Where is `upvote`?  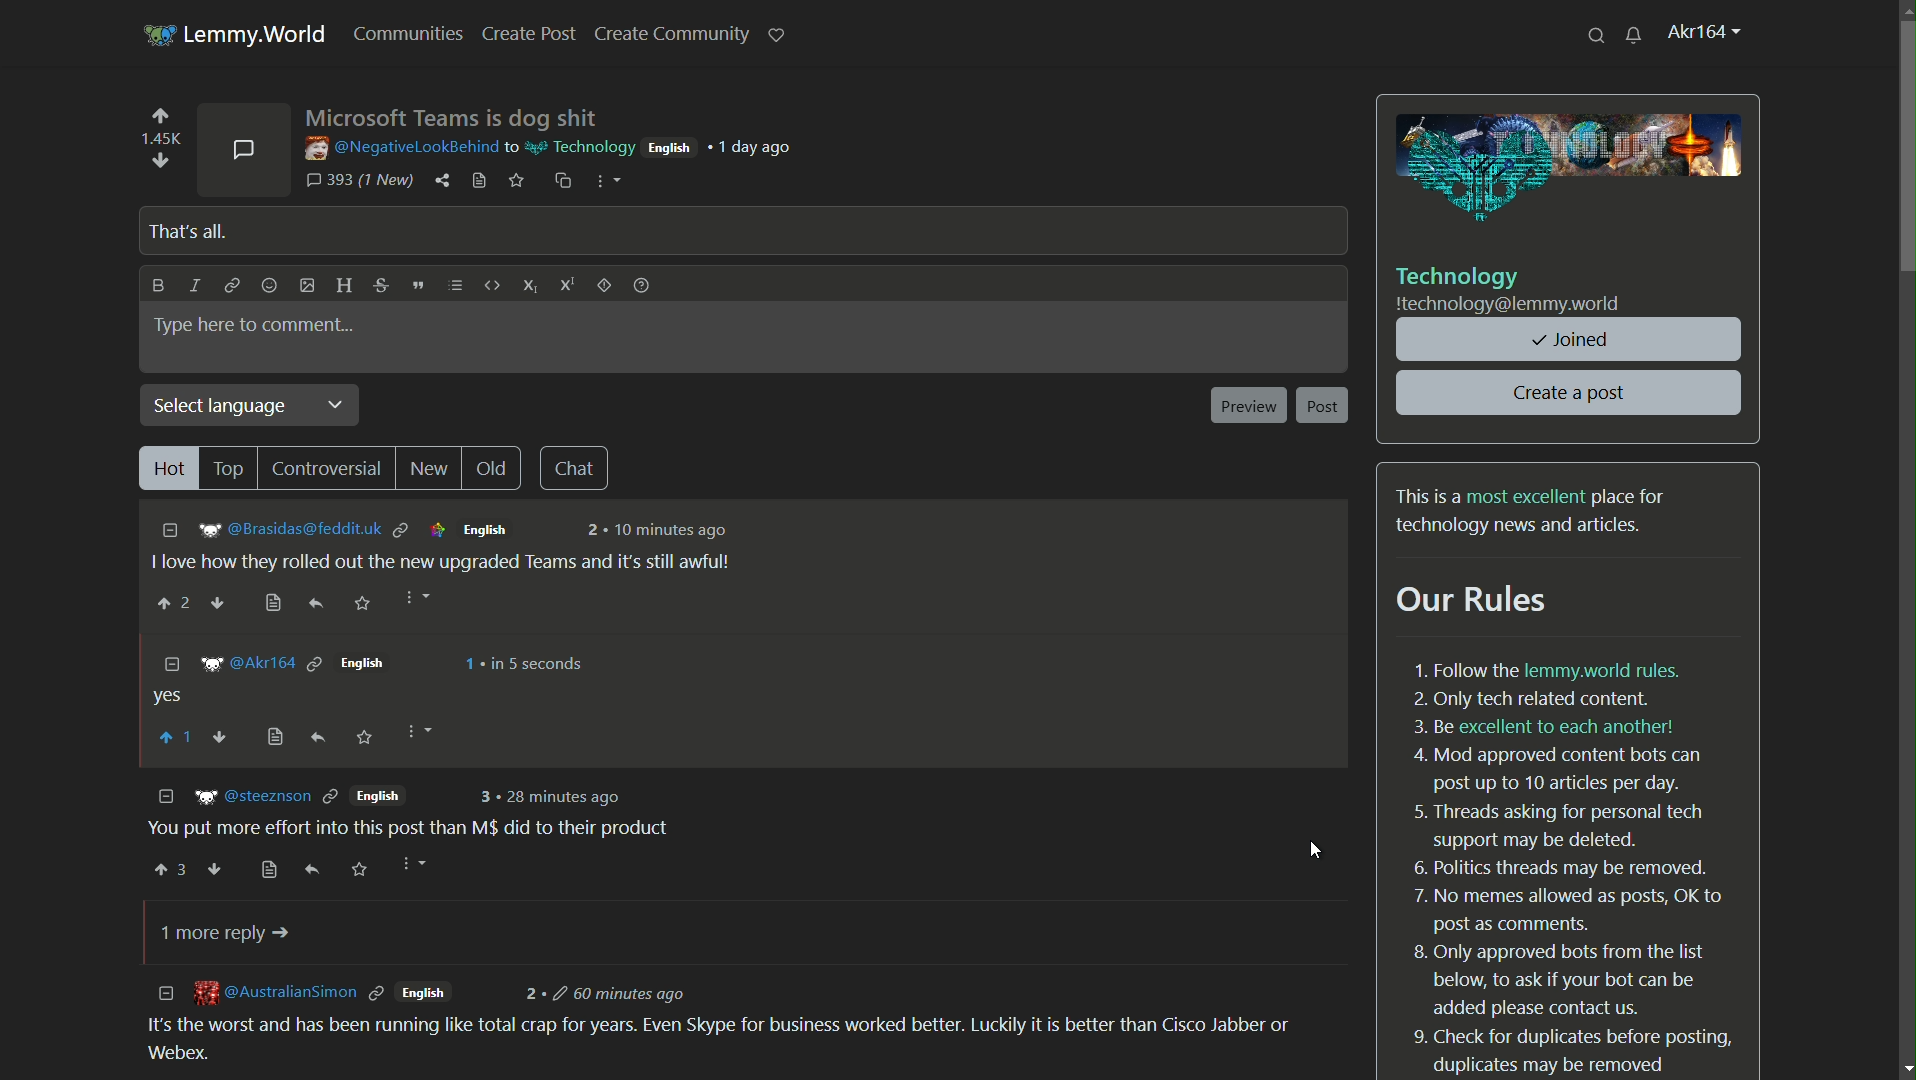
upvote is located at coordinates (171, 867).